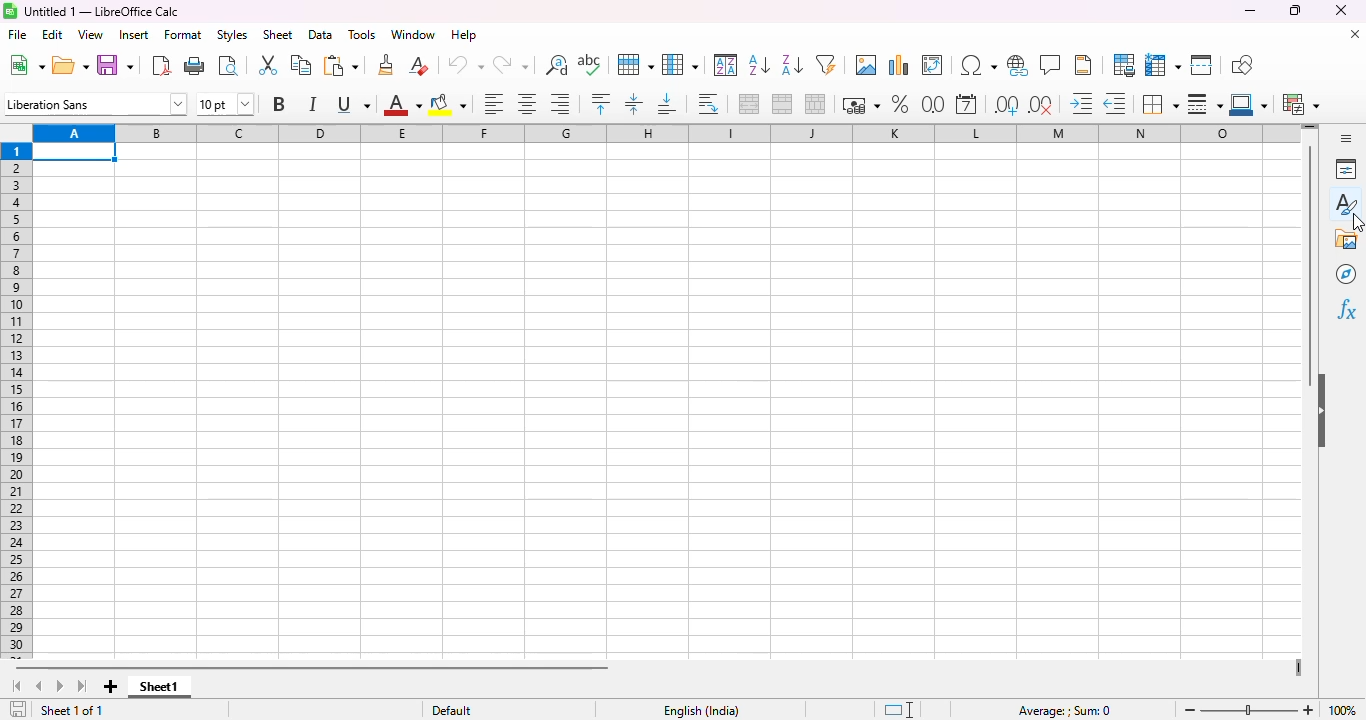 The width and height of the screenshot is (1366, 720). Describe the element at coordinates (934, 104) in the screenshot. I see `format as number` at that location.